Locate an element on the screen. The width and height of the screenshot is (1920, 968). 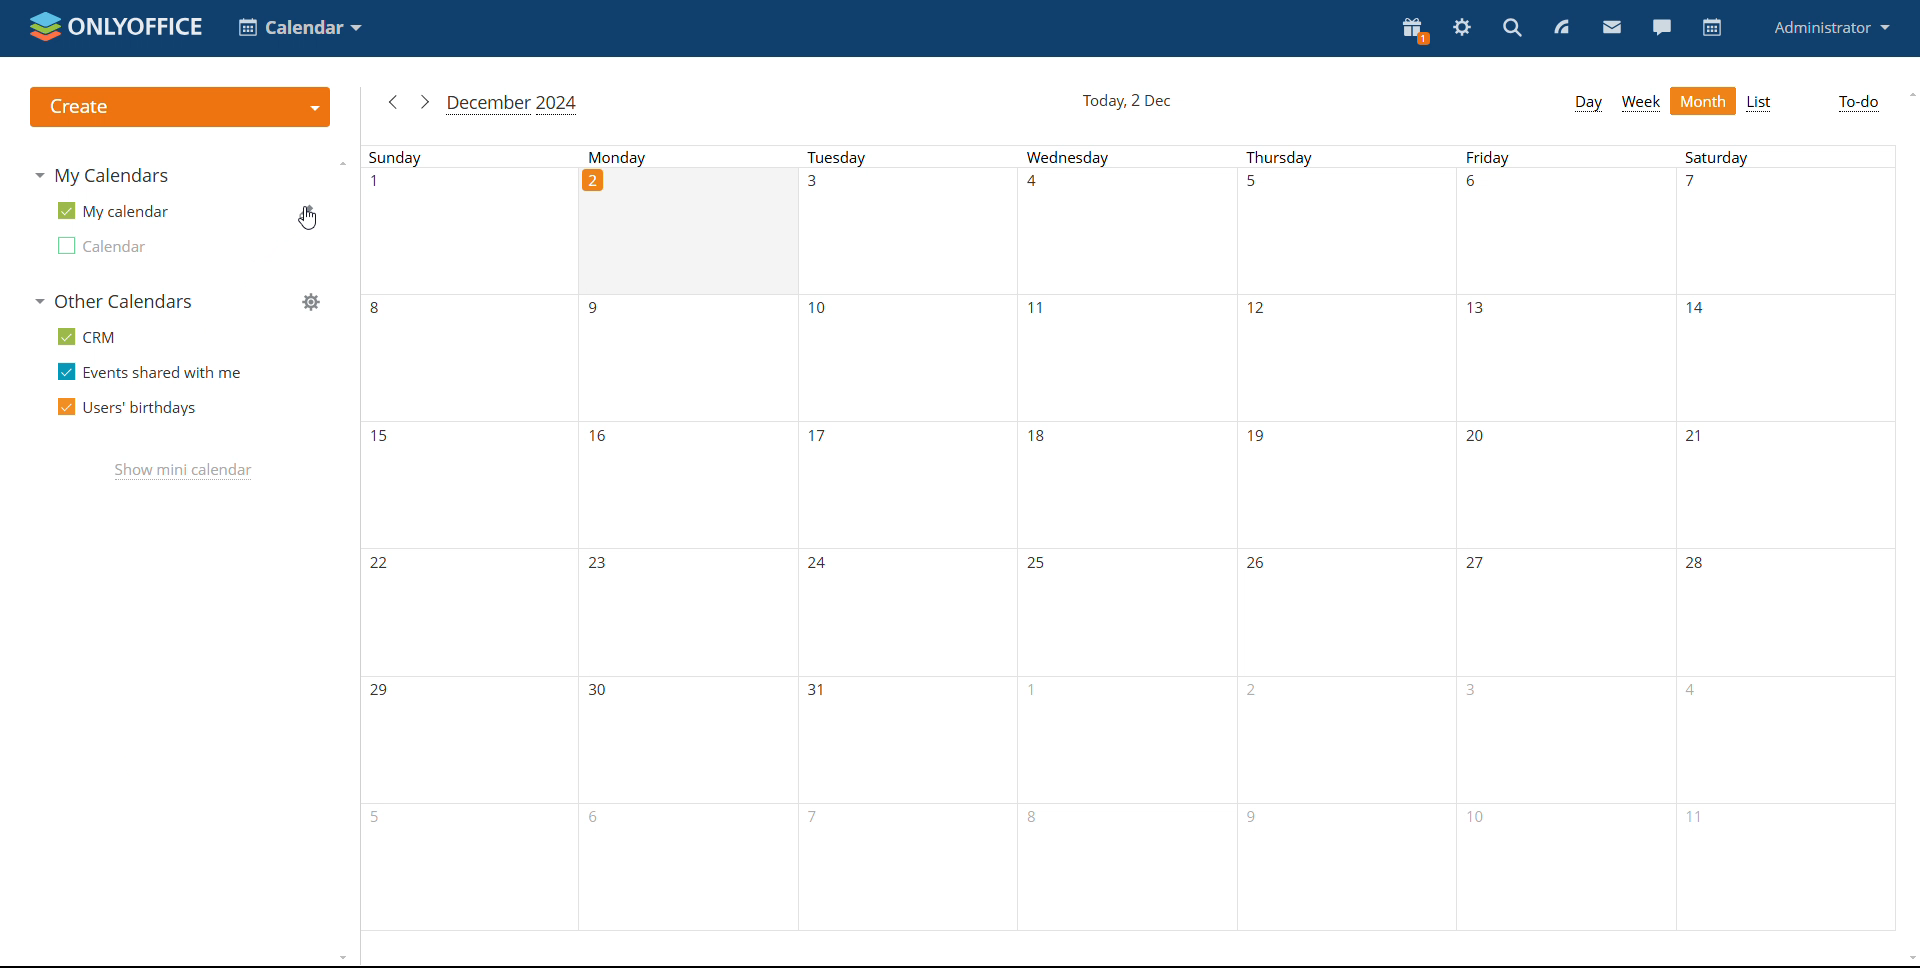
monday is located at coordinates (682, 550).